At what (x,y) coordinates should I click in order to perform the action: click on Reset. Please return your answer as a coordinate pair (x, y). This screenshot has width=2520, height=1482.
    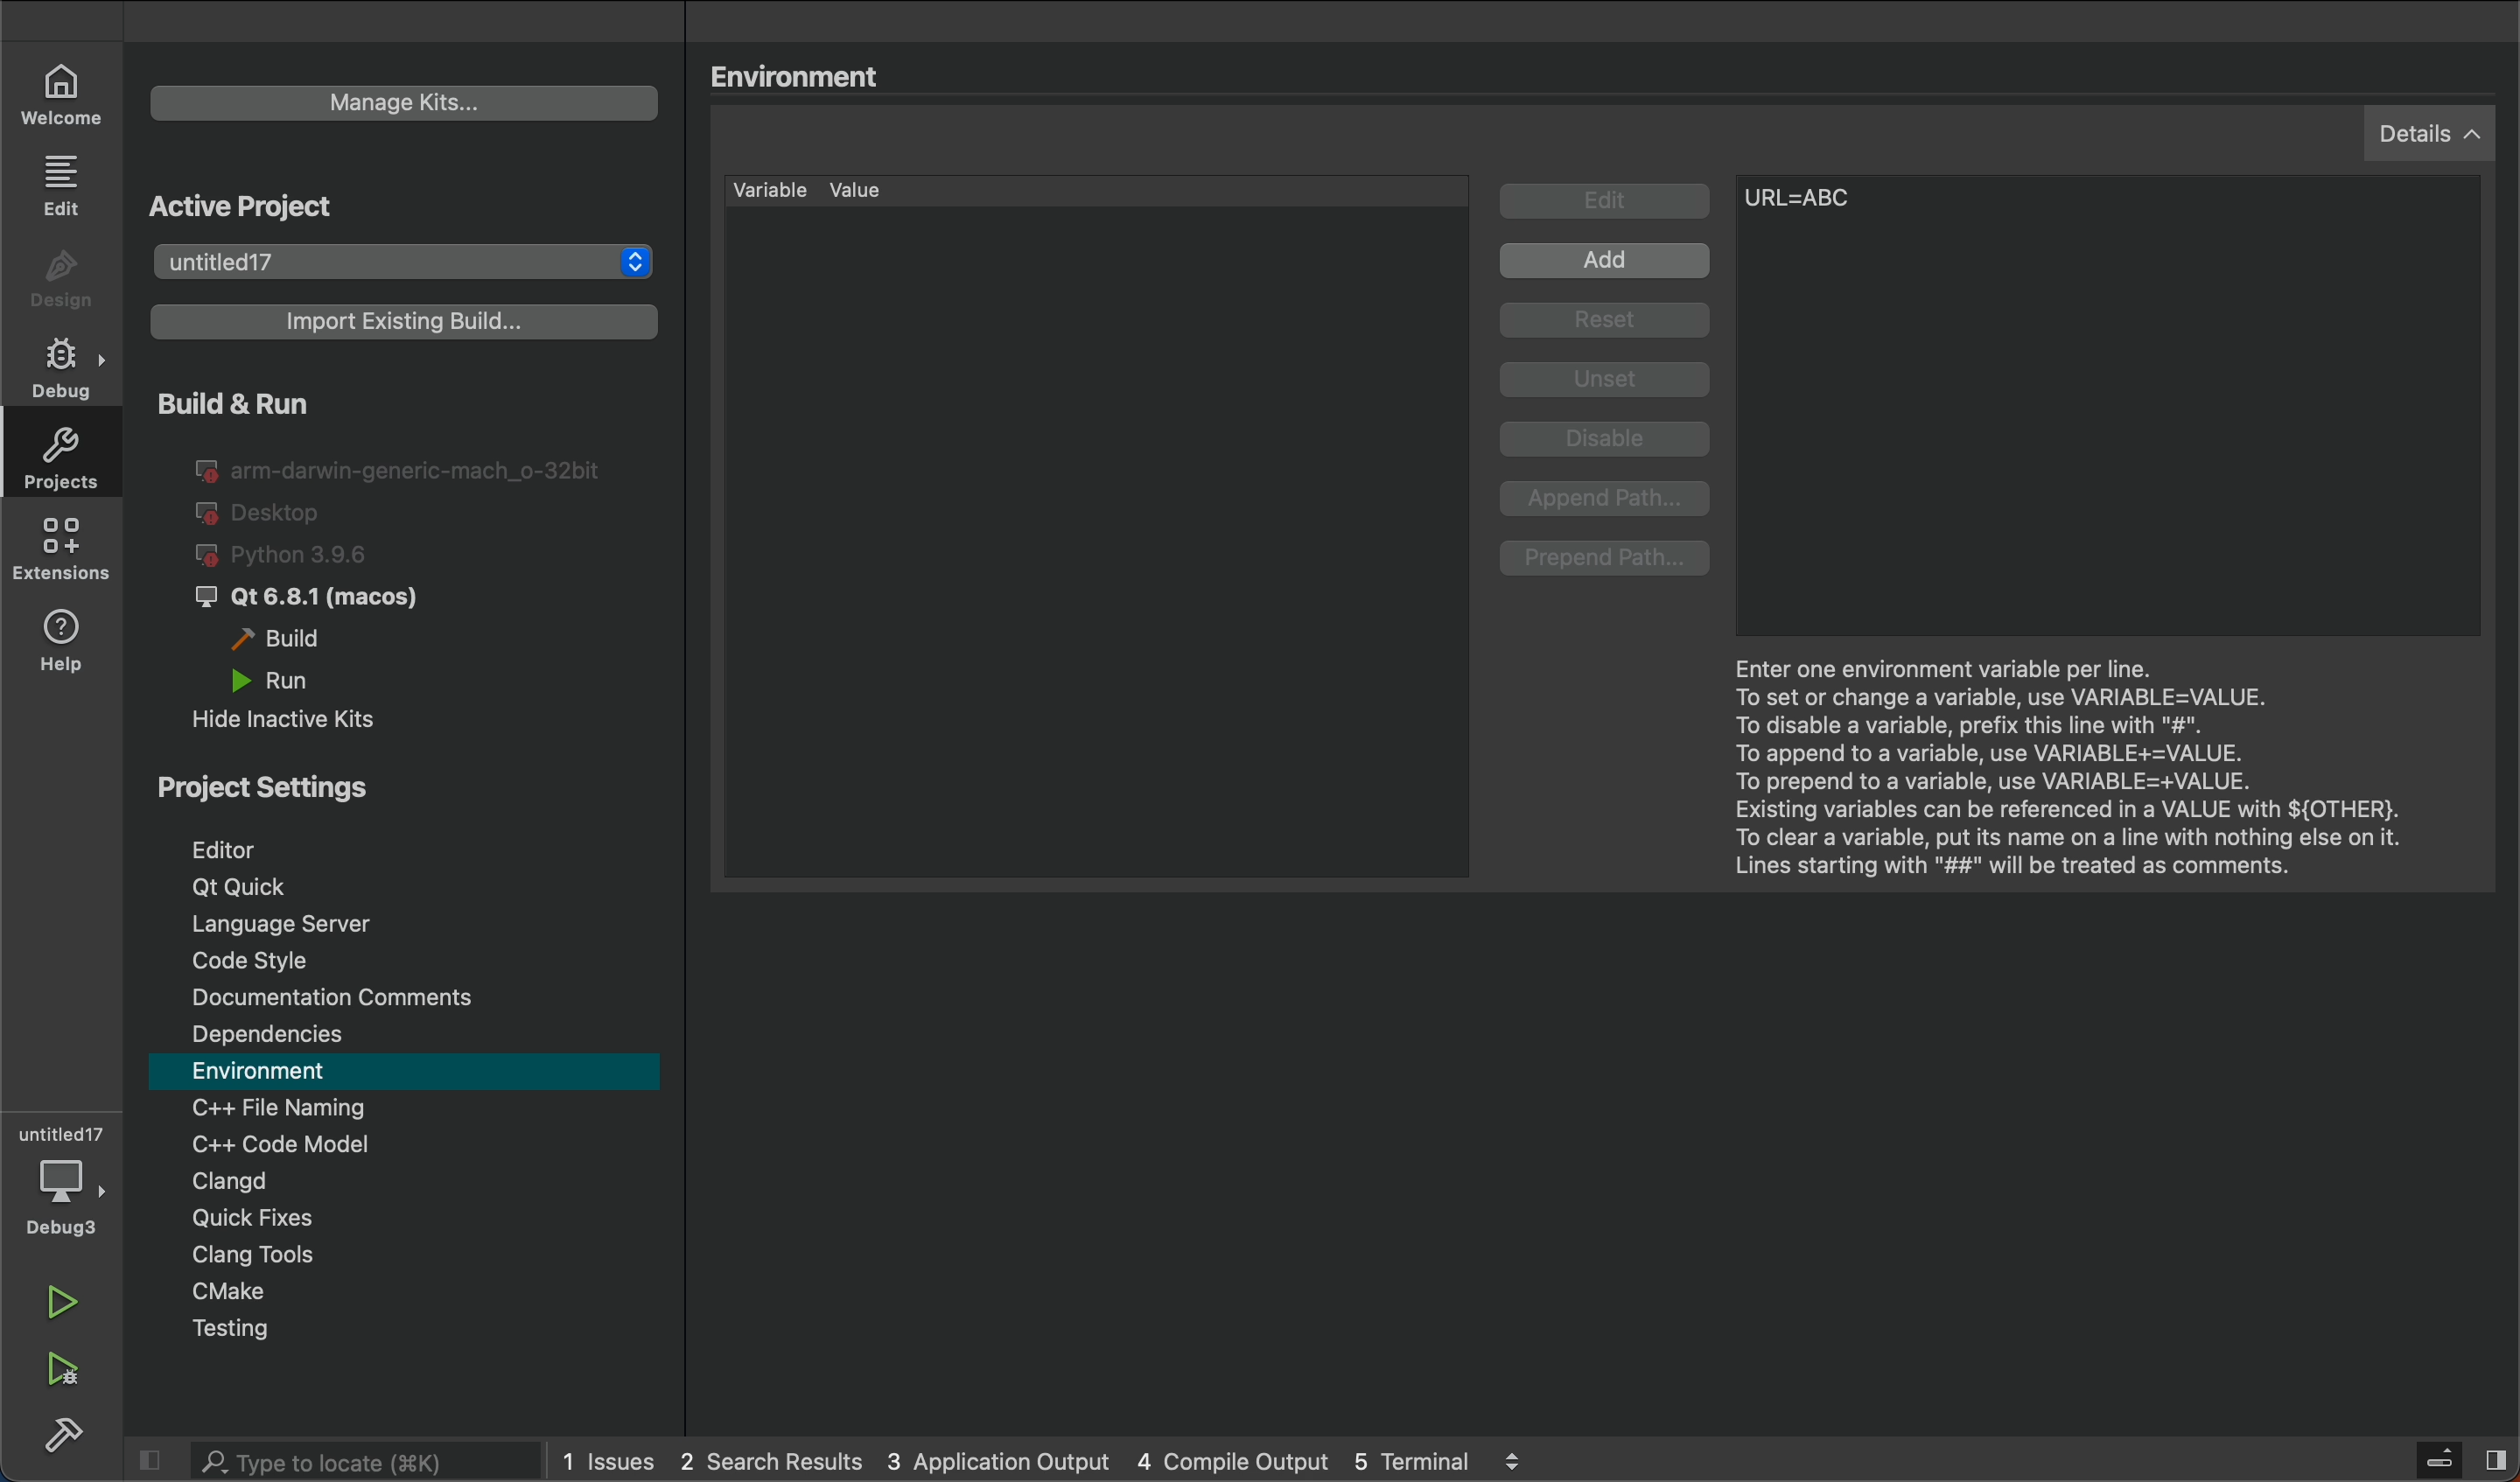
    Looking at the image, I should click on (1612, 323).